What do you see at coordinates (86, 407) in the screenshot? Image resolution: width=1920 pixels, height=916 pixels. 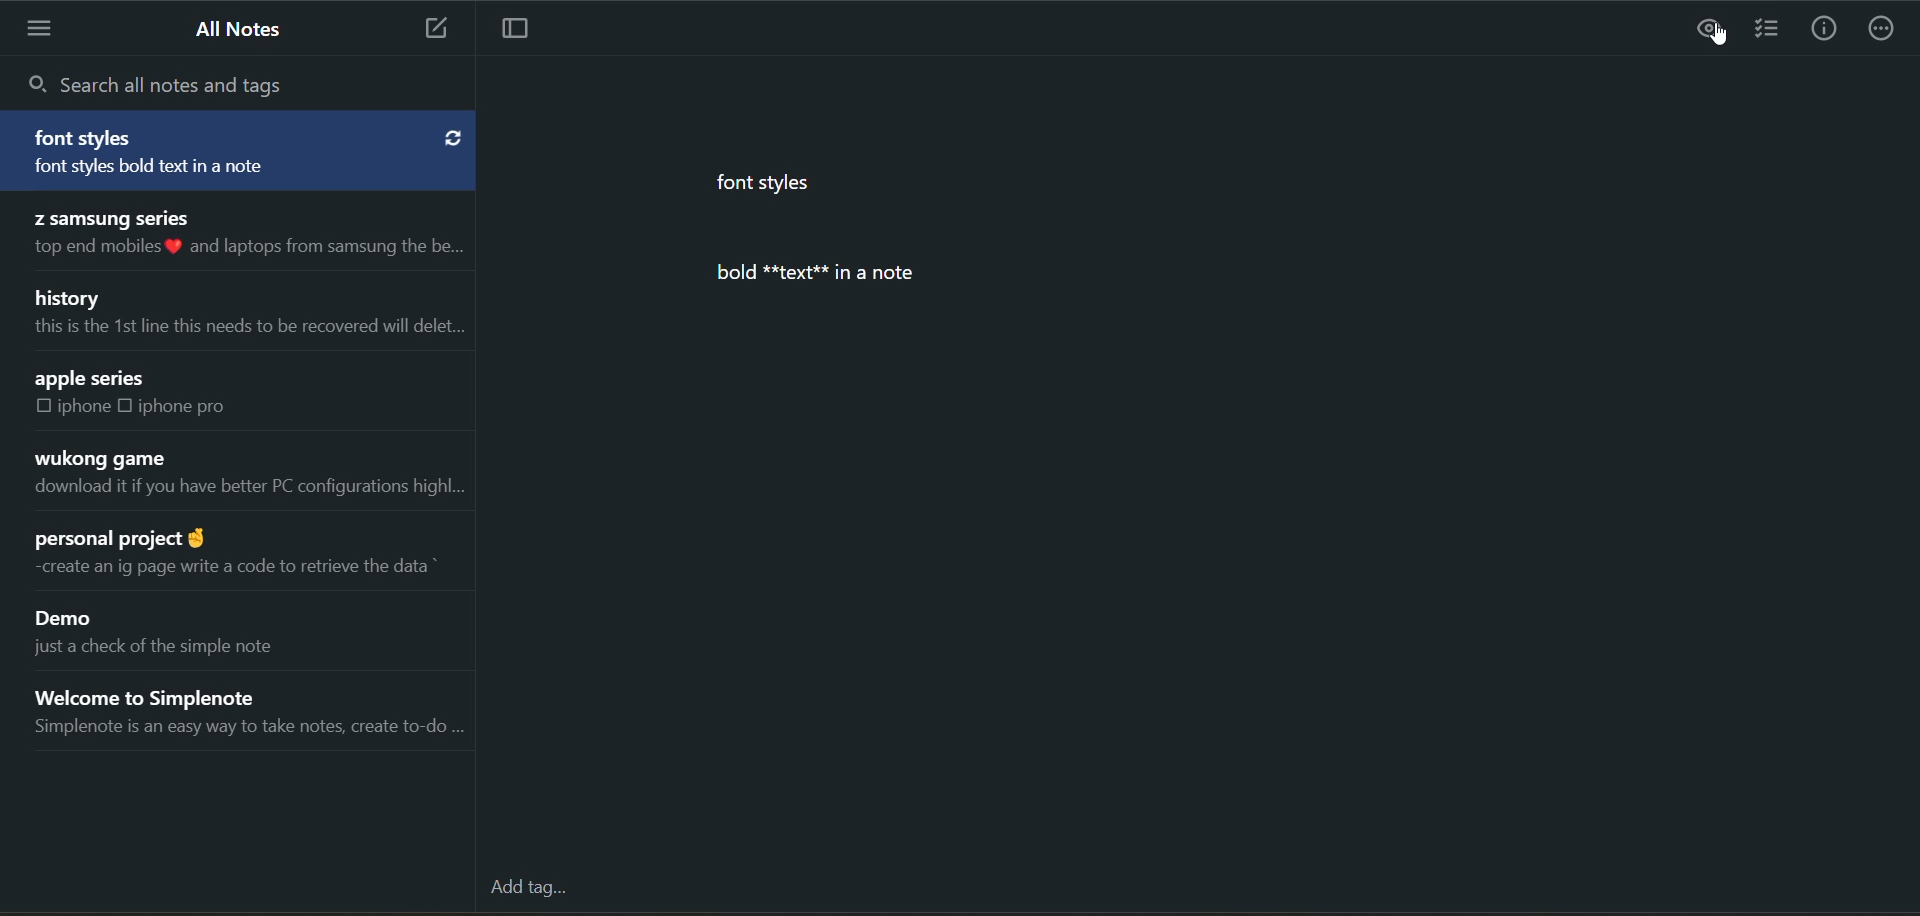 I see `iphone` at bounding box center [86, 407].